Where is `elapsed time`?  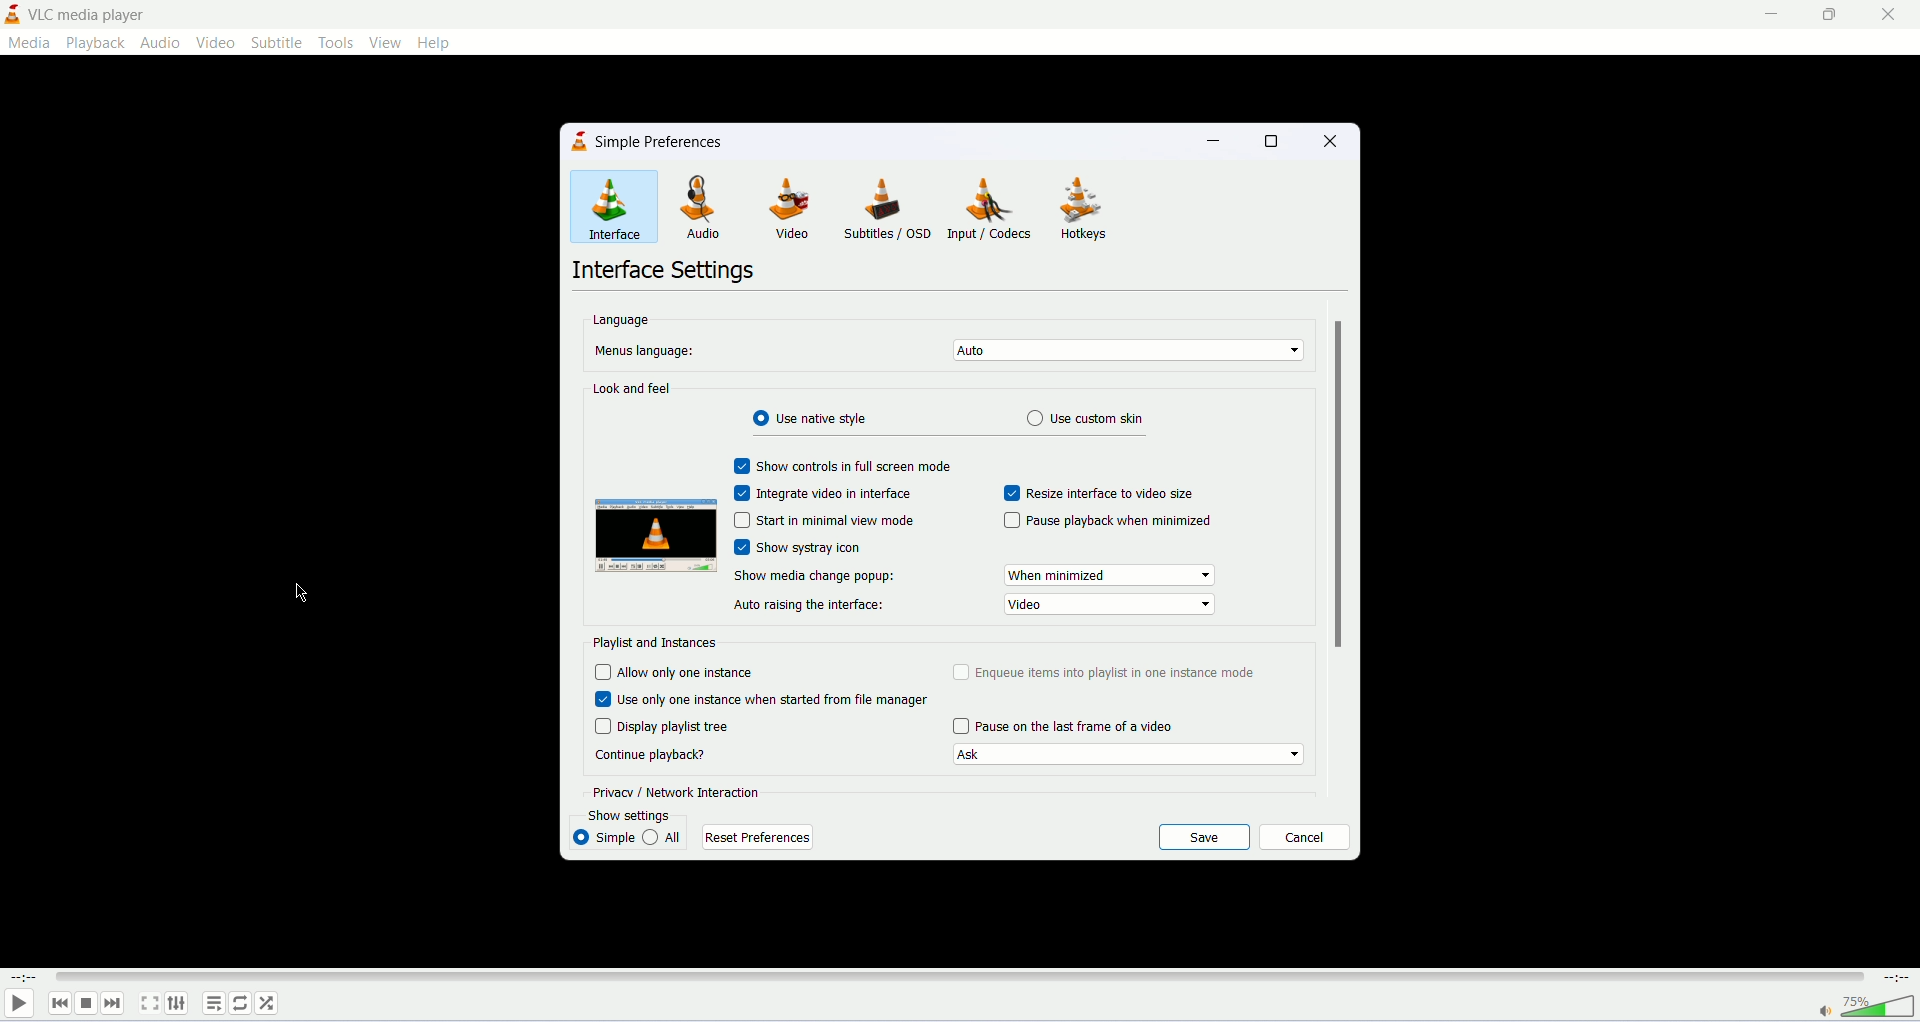 elapsed time is located at coordinates (24, 977).